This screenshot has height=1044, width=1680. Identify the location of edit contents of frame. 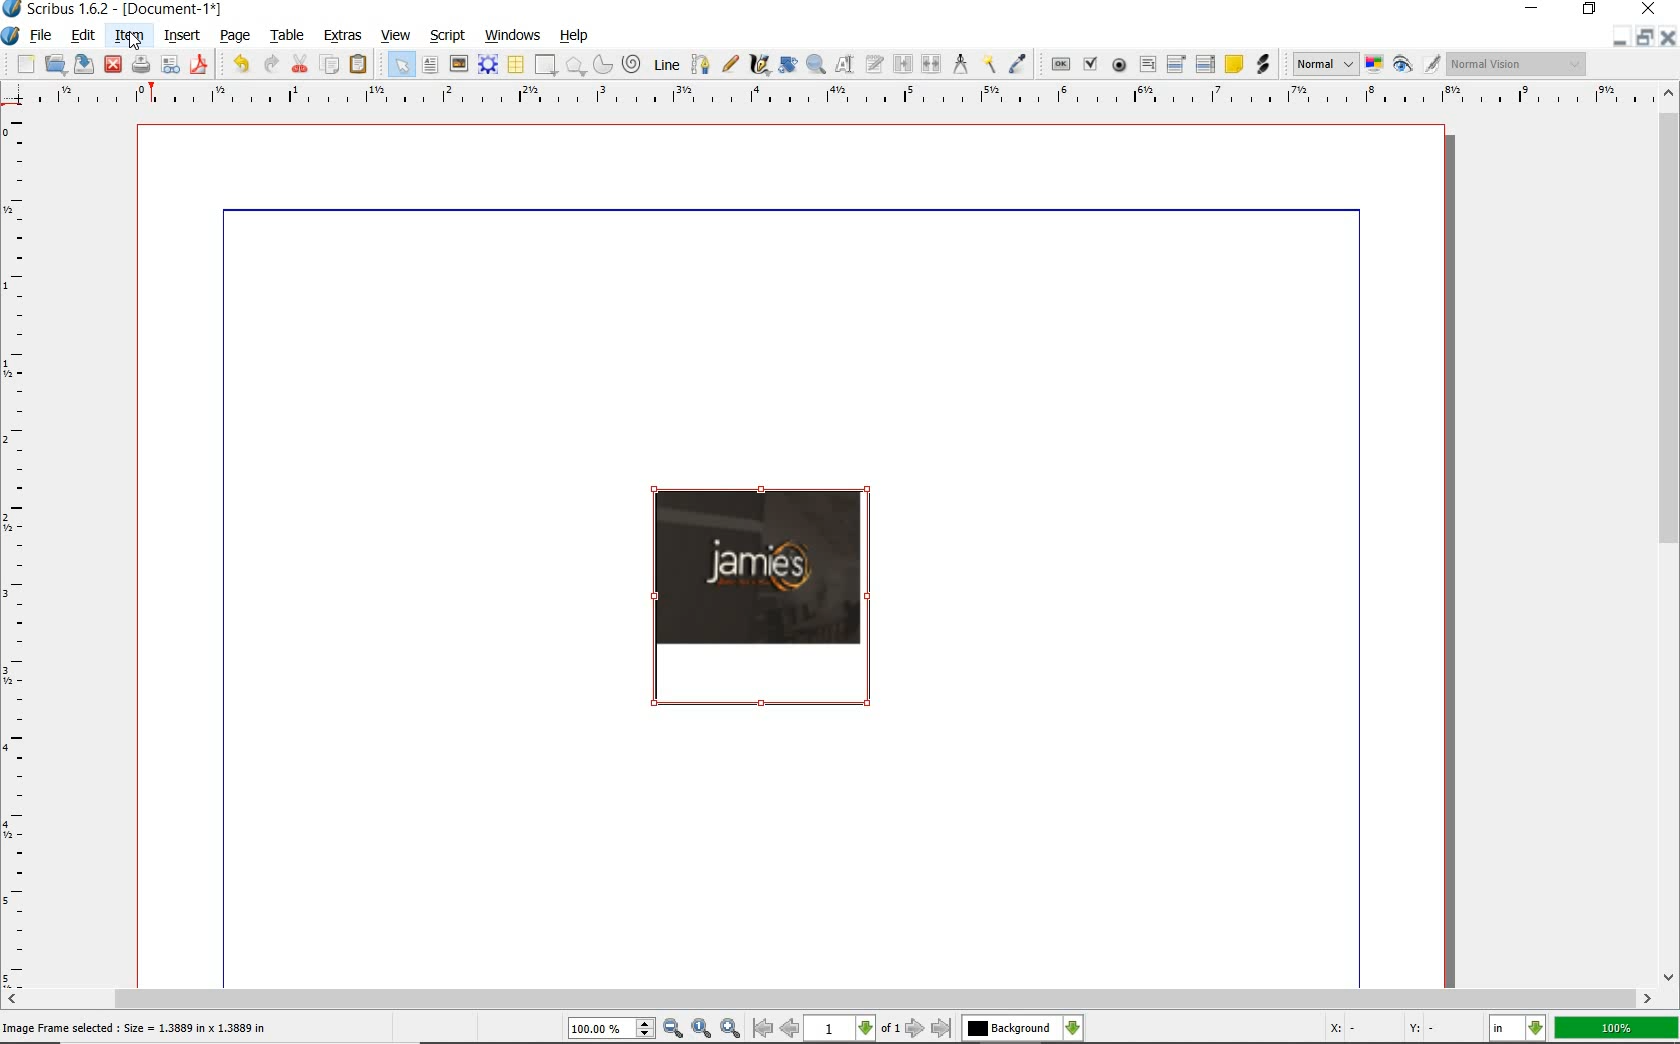
(847, 64).